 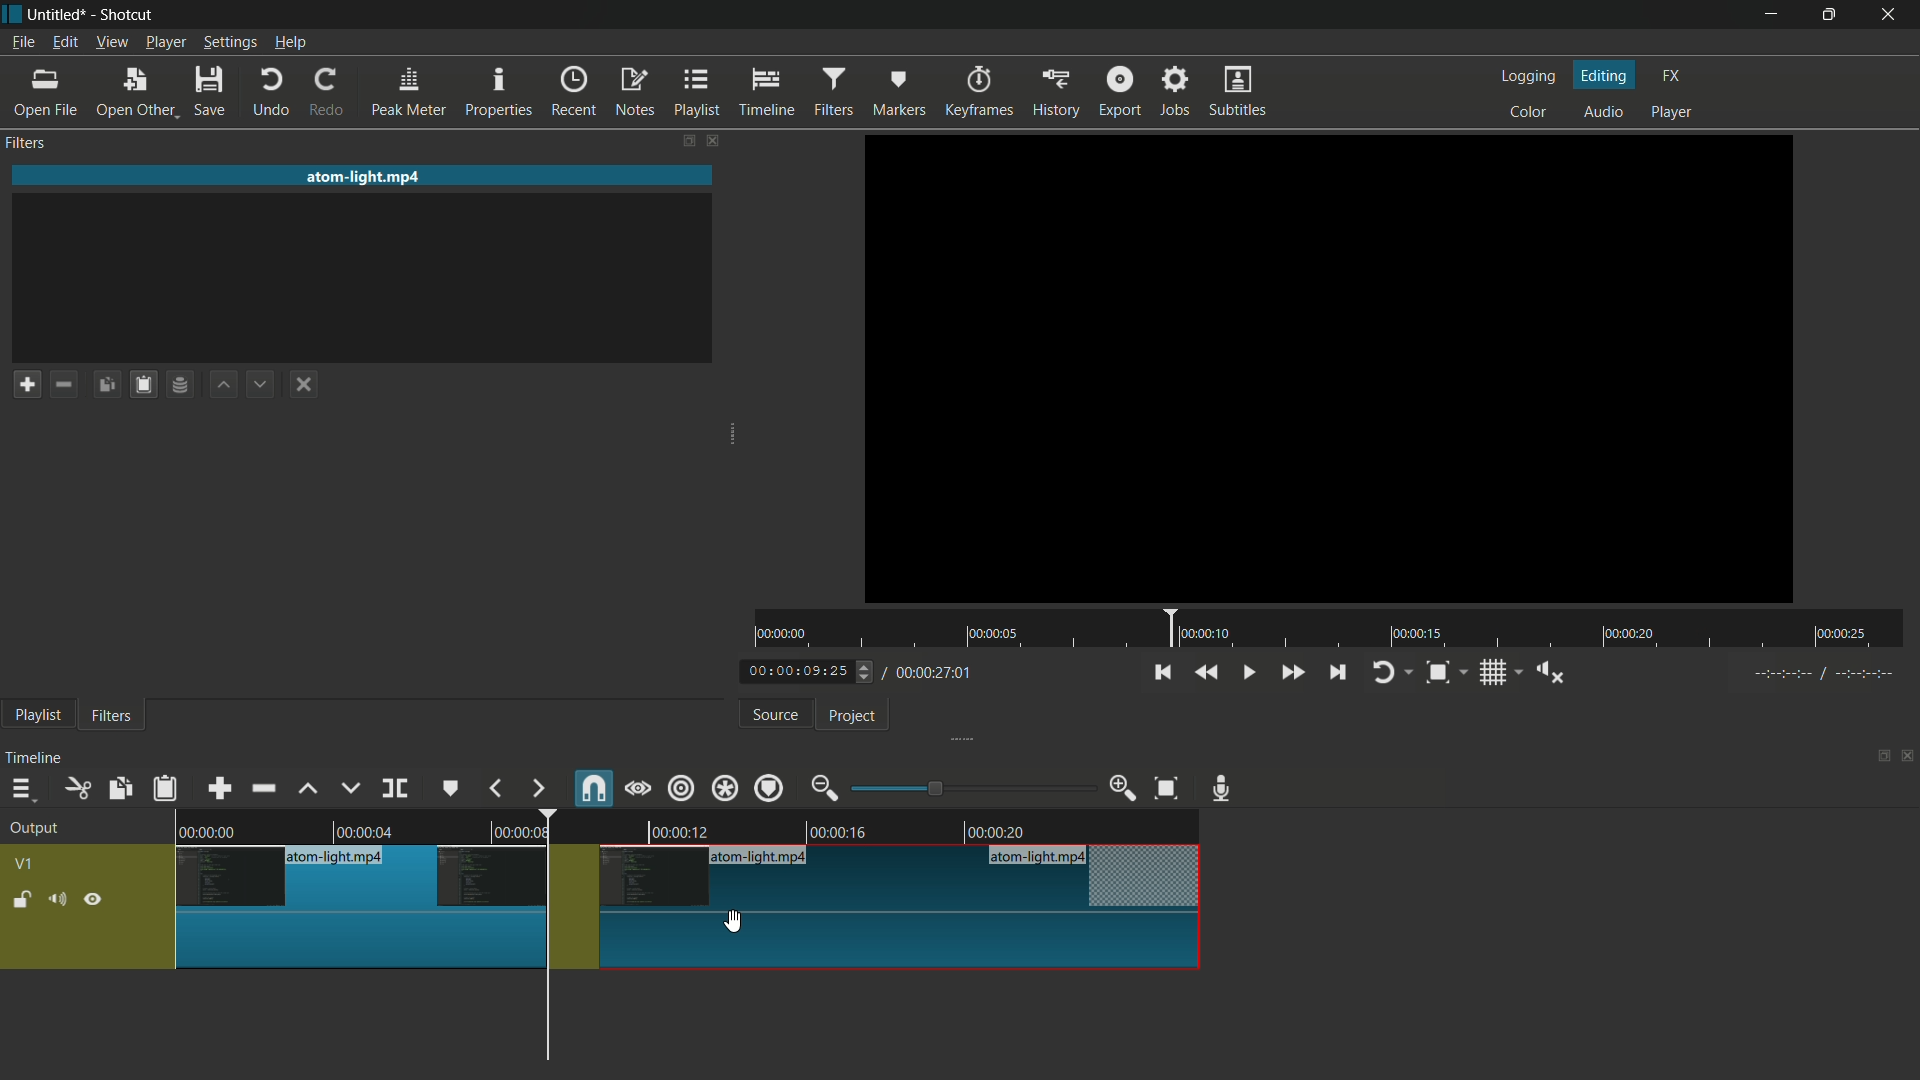 What do you see at coordinates (229, 43) in the screenshot?
I see `settings menu` at bounding box center [229, 43].